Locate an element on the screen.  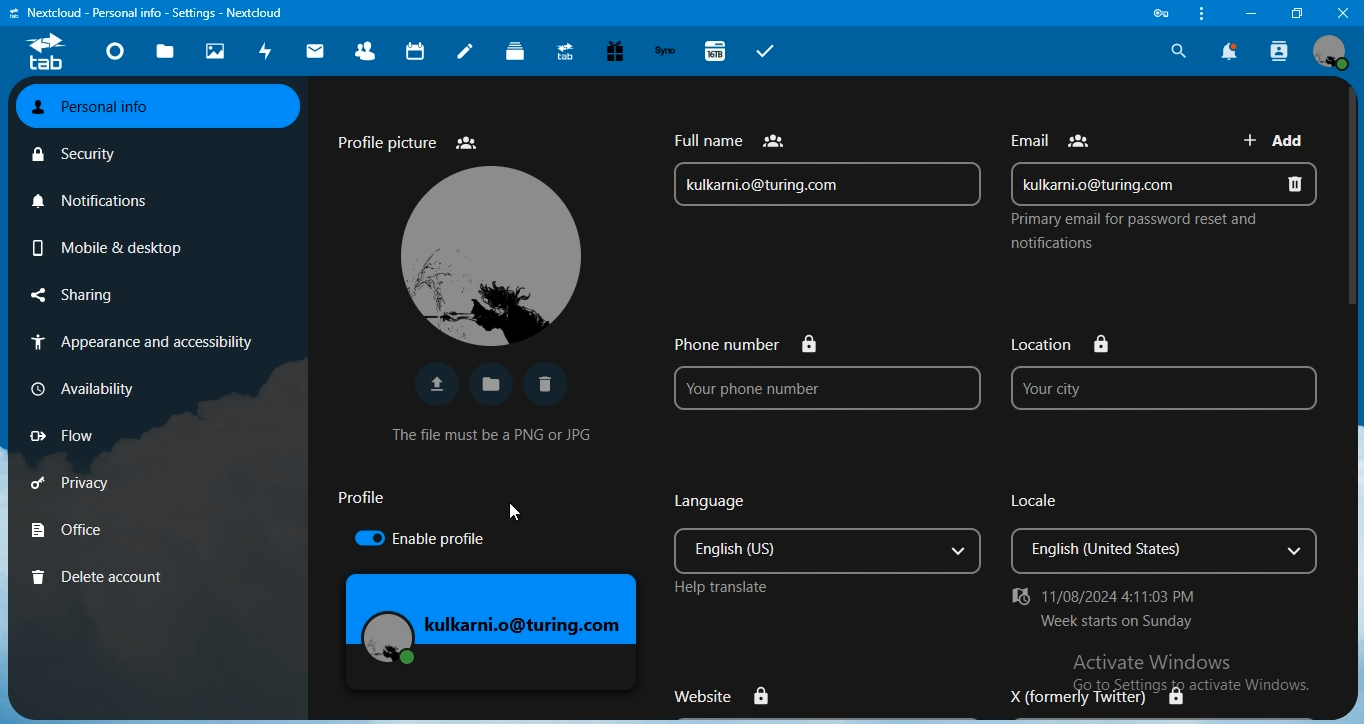
delete is located at coordinates (551, 385).